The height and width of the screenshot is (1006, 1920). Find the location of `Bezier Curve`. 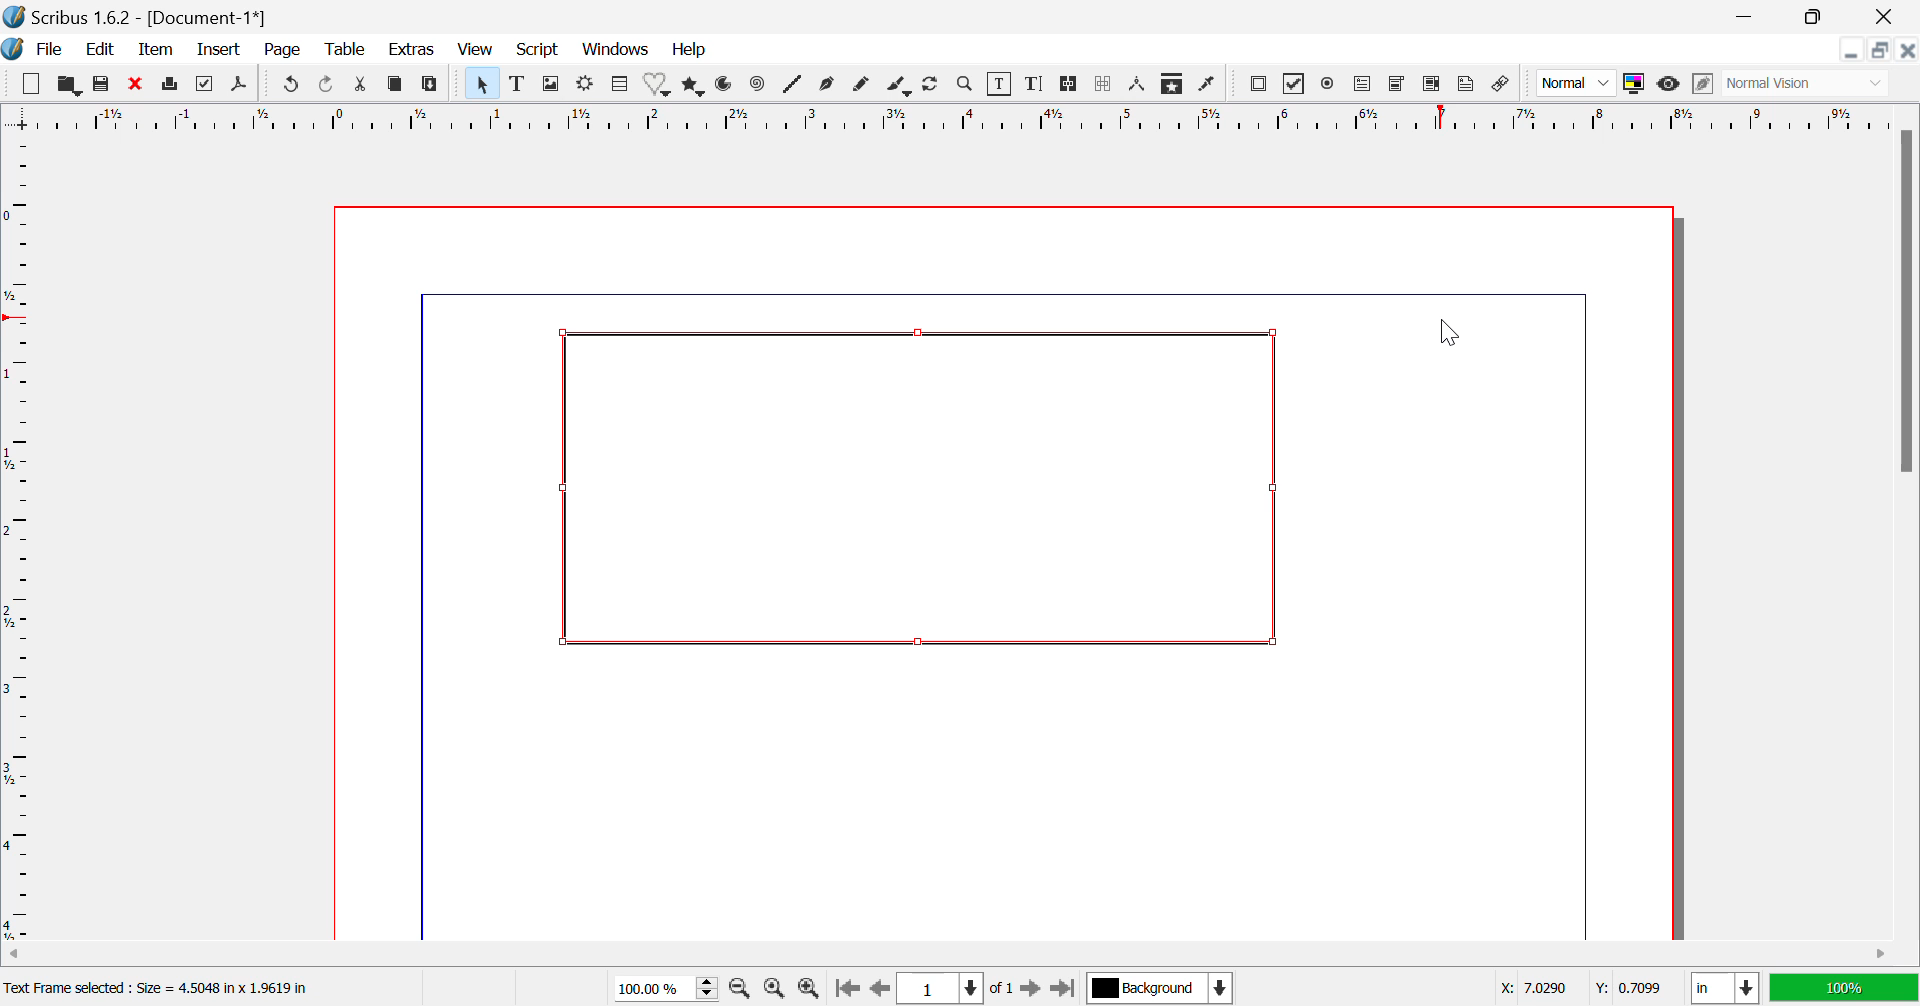

Bezier Curve is located at coordinates (830, 87).